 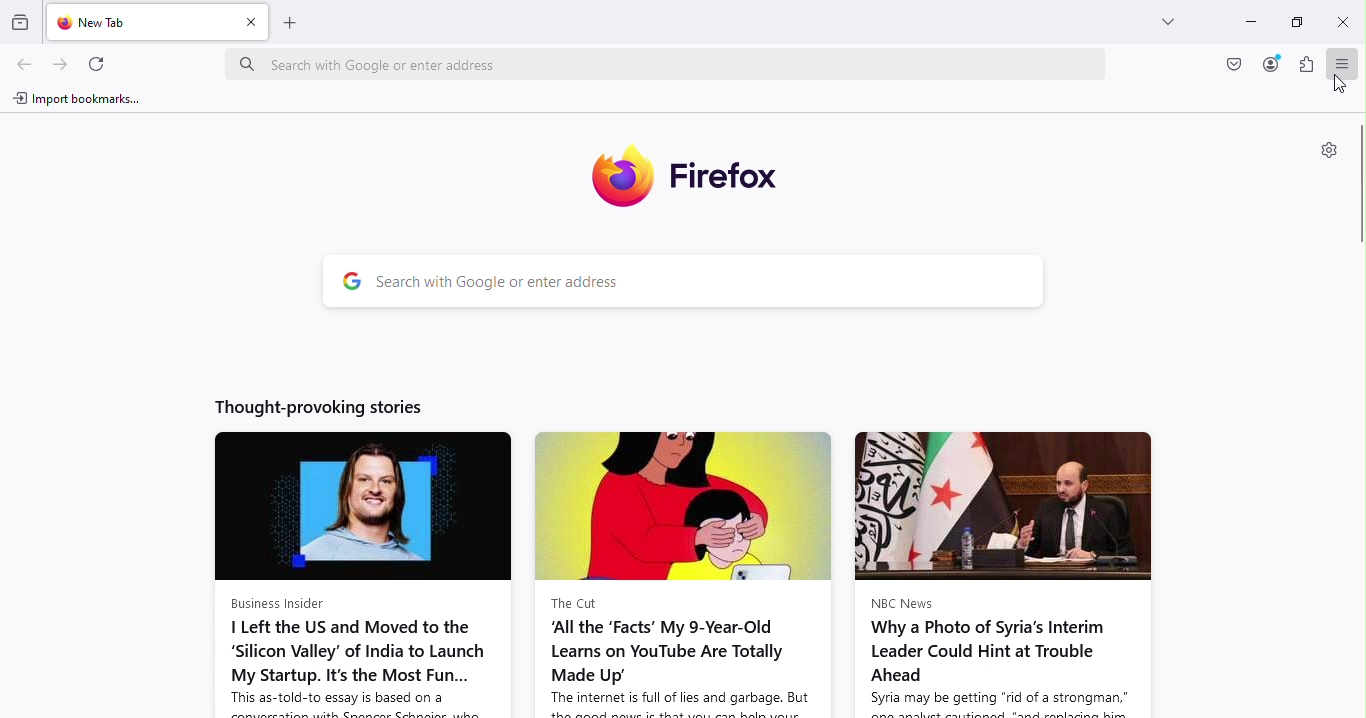 I want to click on Open application menu, so click(x=1341, y=62).